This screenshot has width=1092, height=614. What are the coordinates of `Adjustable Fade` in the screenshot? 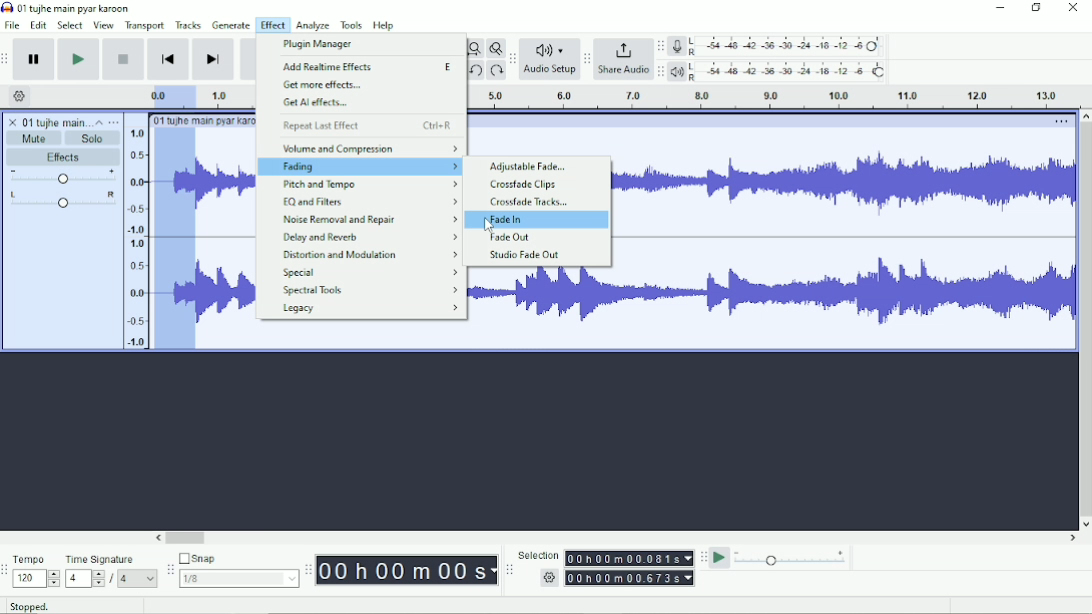 It's located at (528, 167).